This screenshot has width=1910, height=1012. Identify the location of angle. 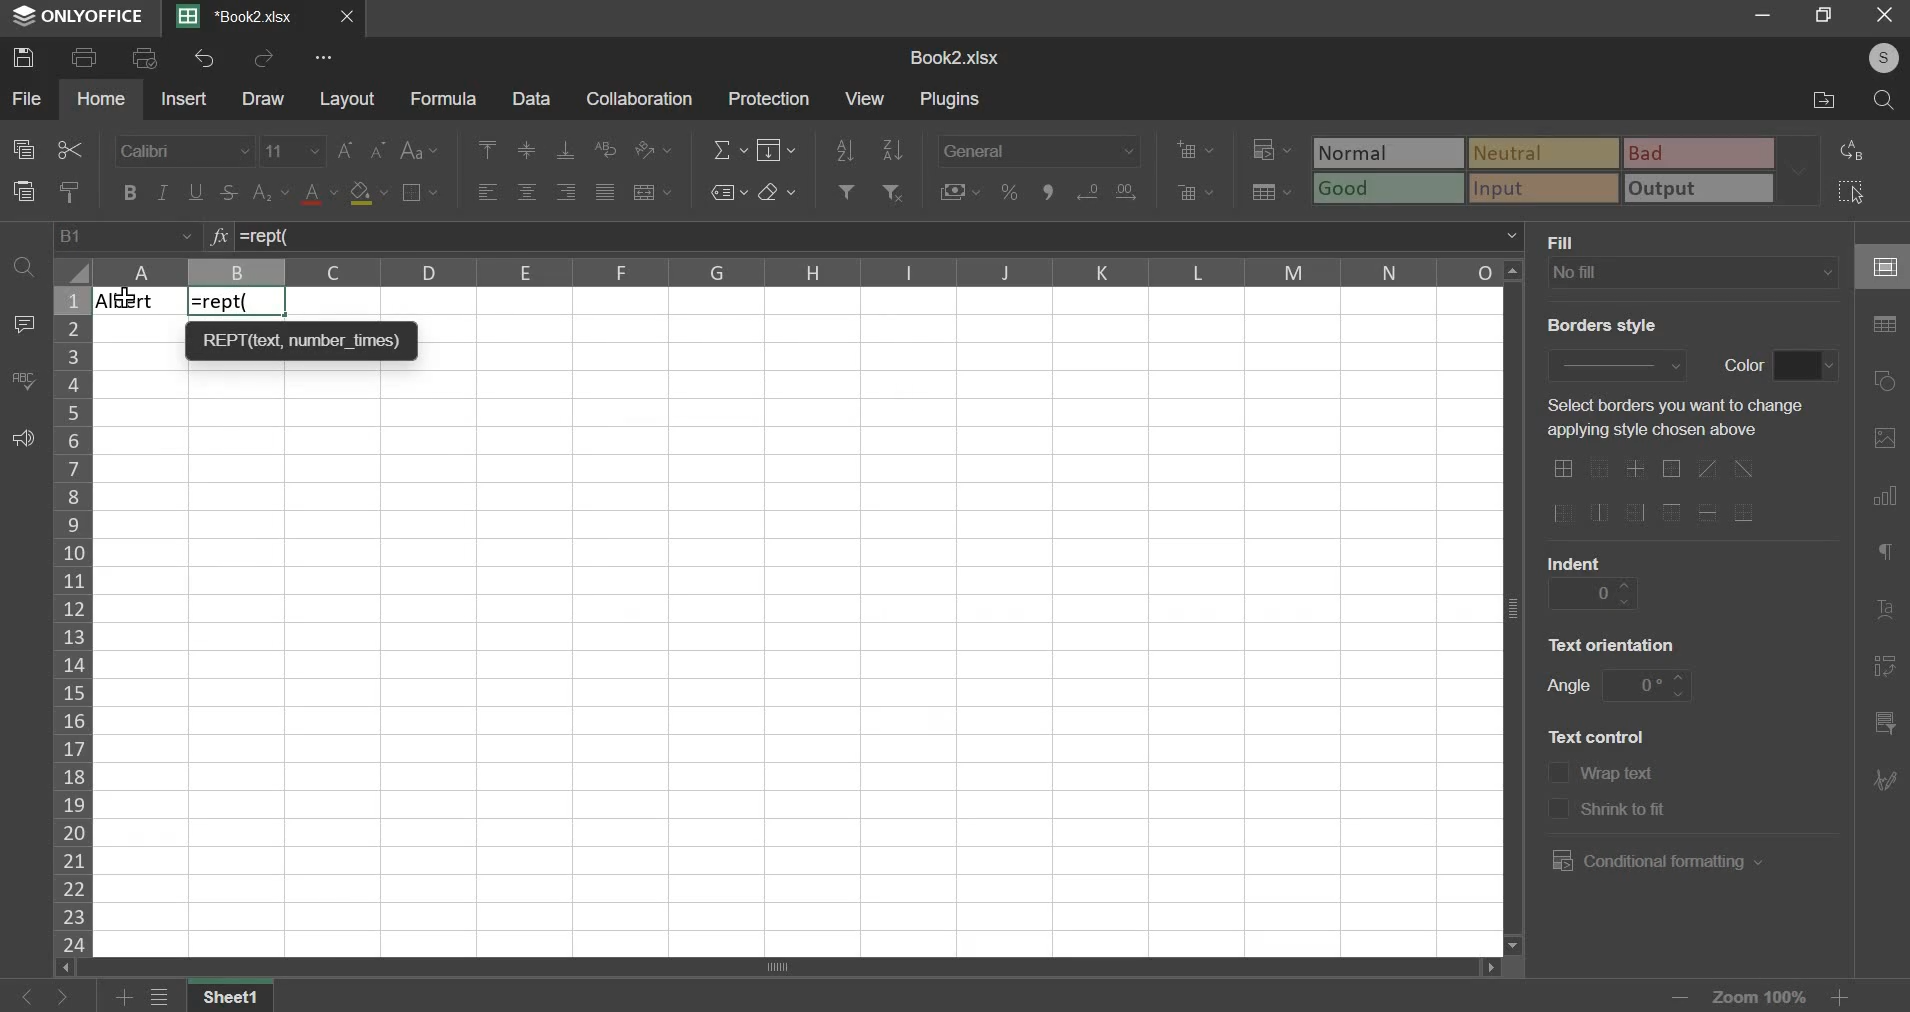
(1648, 687).